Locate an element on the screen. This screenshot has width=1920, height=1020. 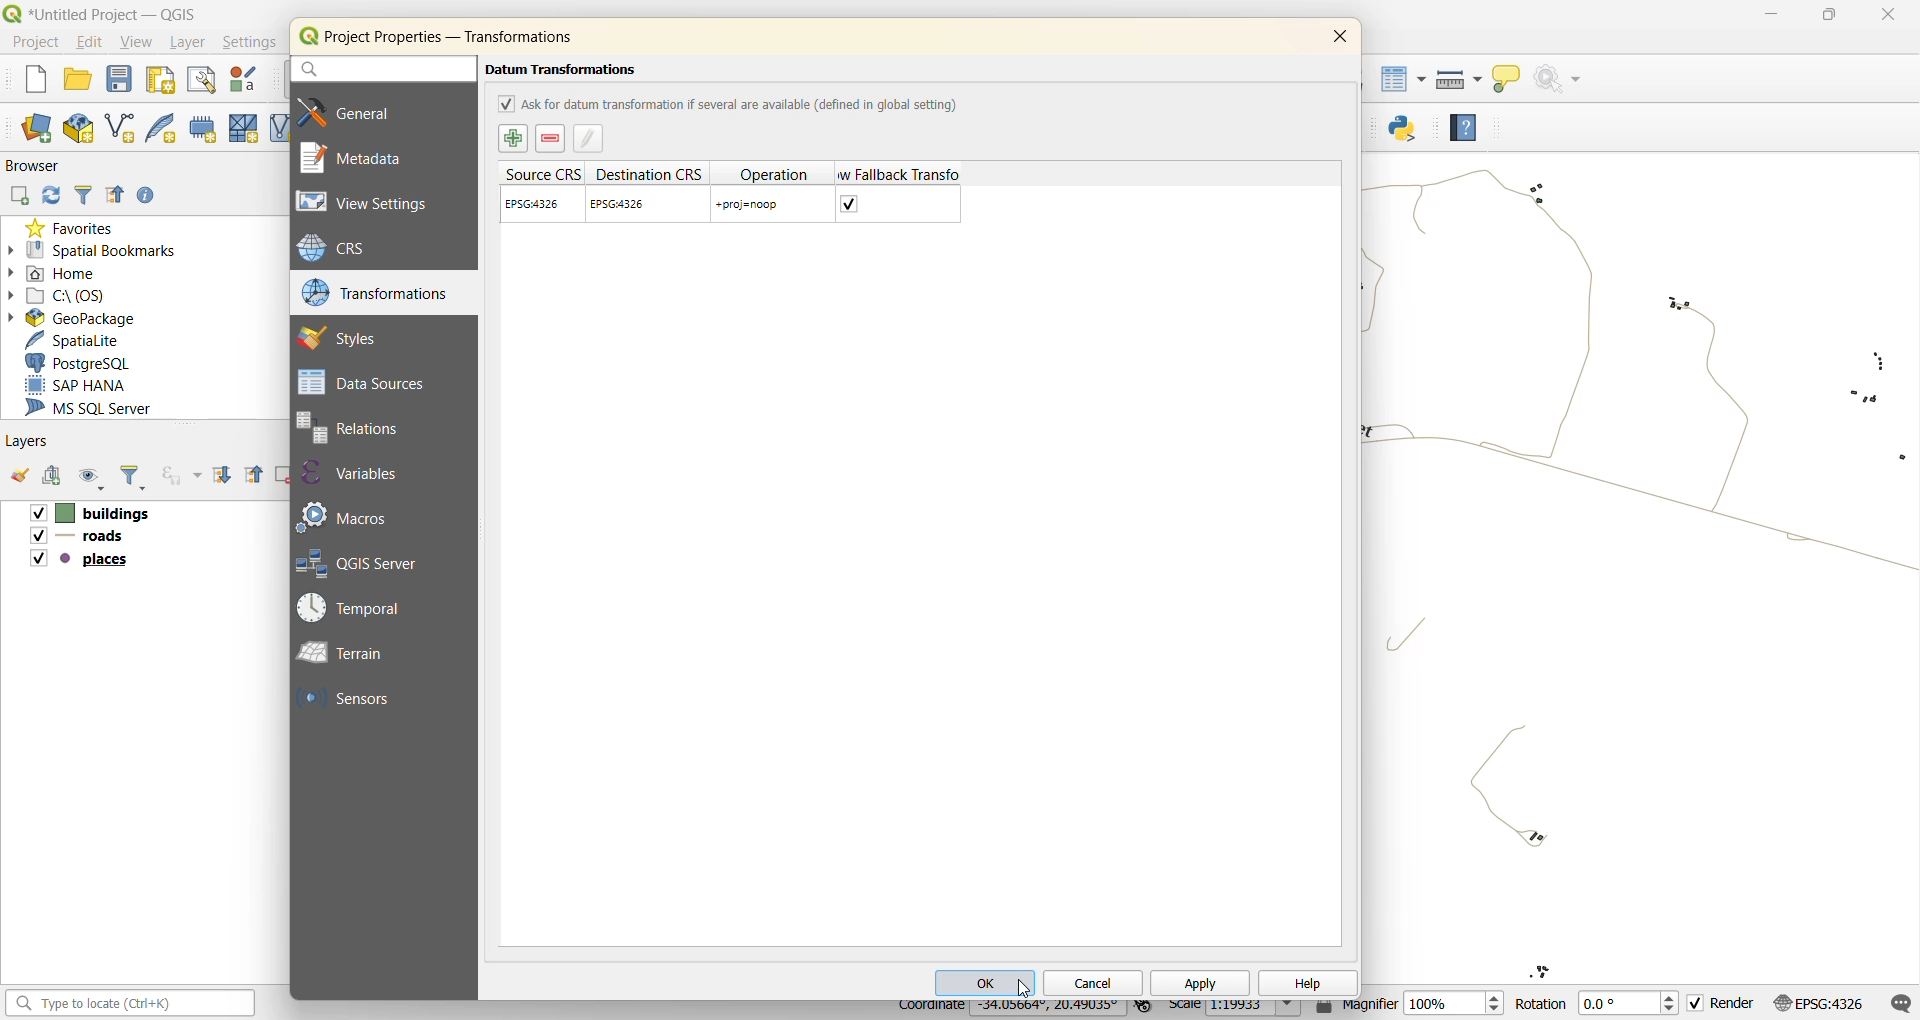
favorites is located at coordinates (71, 224).